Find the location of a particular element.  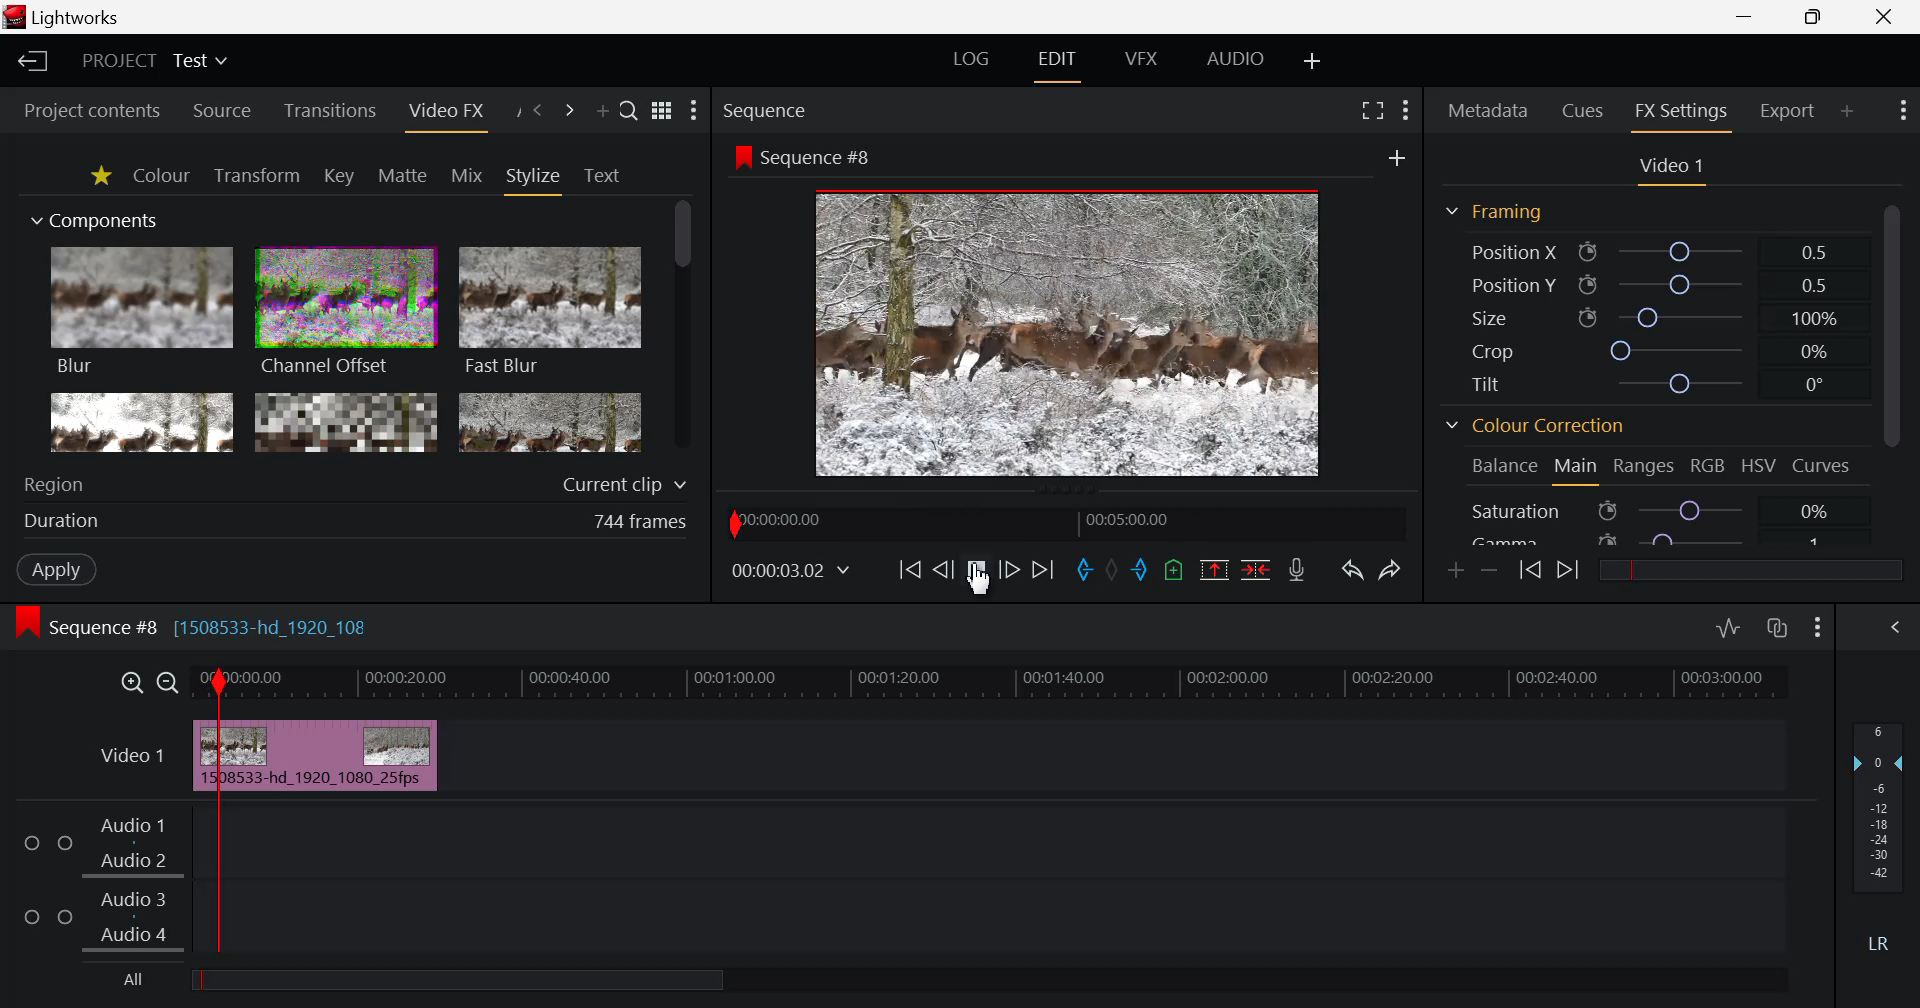

Transform is located at coordinates (256, 175).